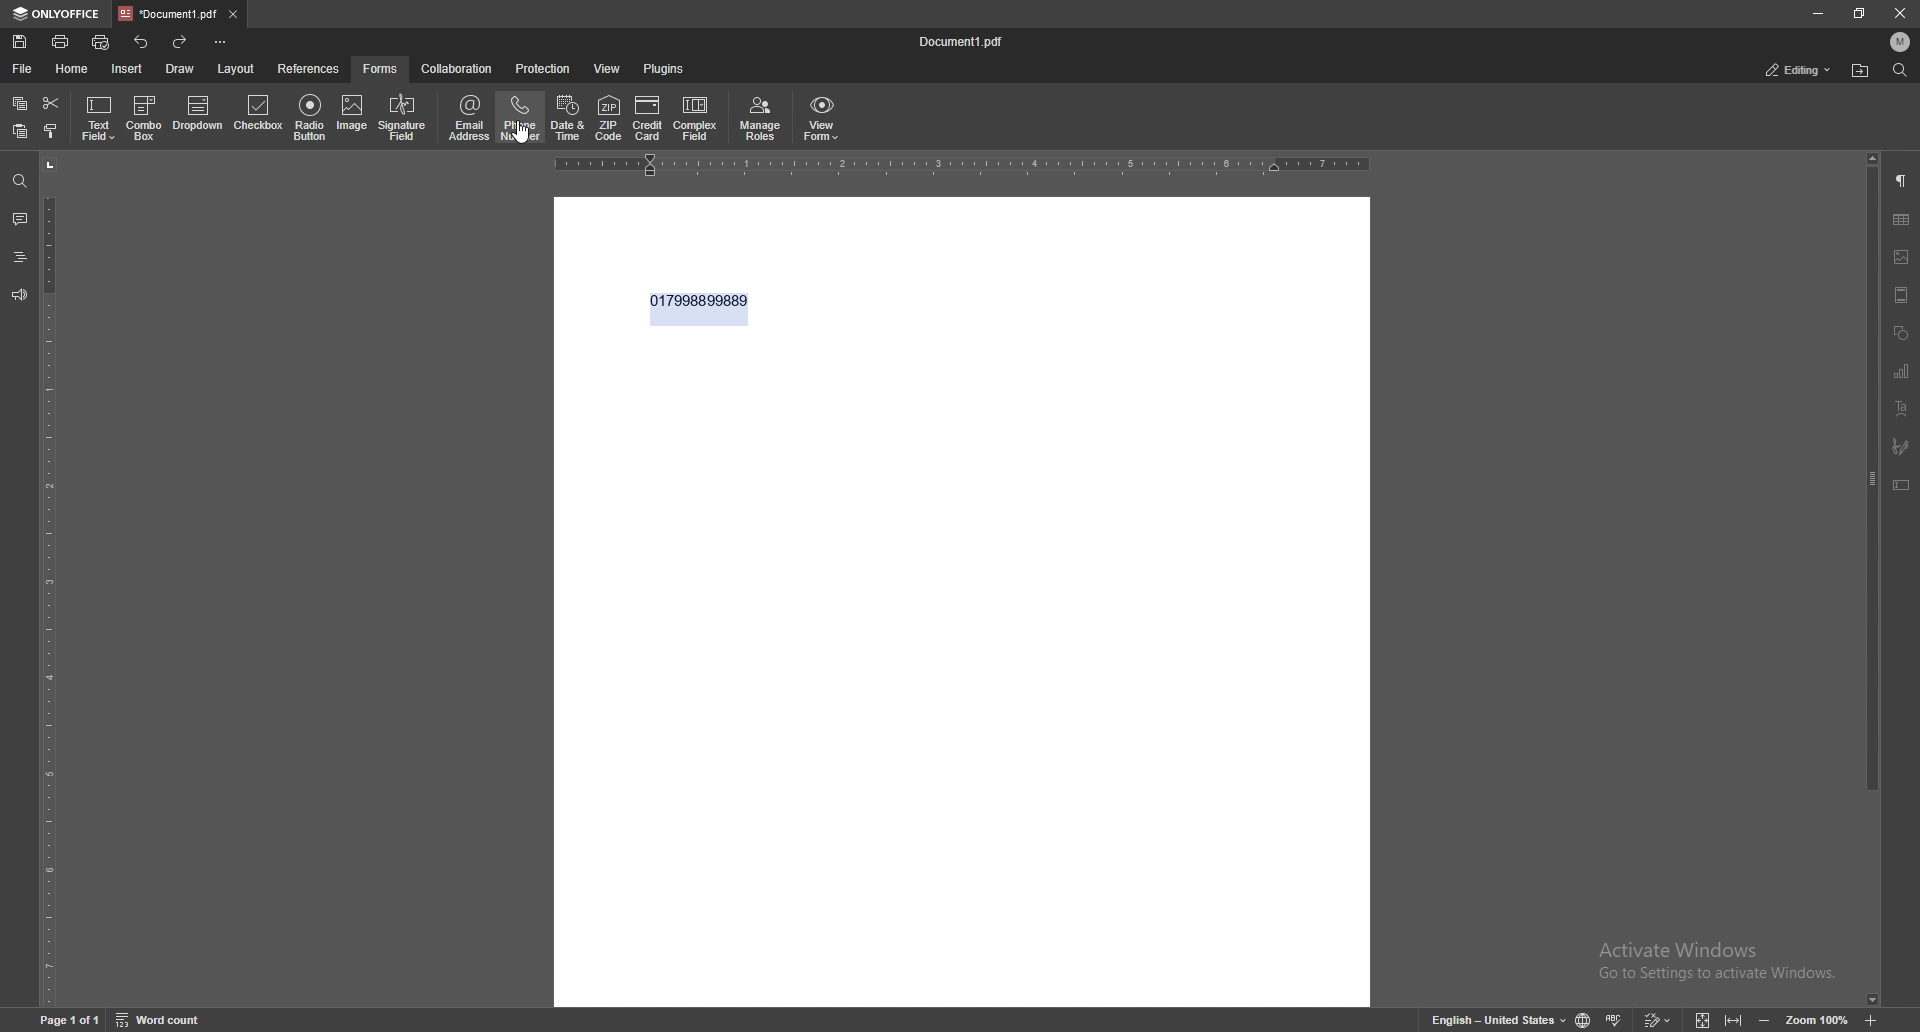 This screenshot has width=1920, height=1032. What do you see at coordinates (21, 70) in the screenshot?
I see `file` at bounding box center [21, 70].